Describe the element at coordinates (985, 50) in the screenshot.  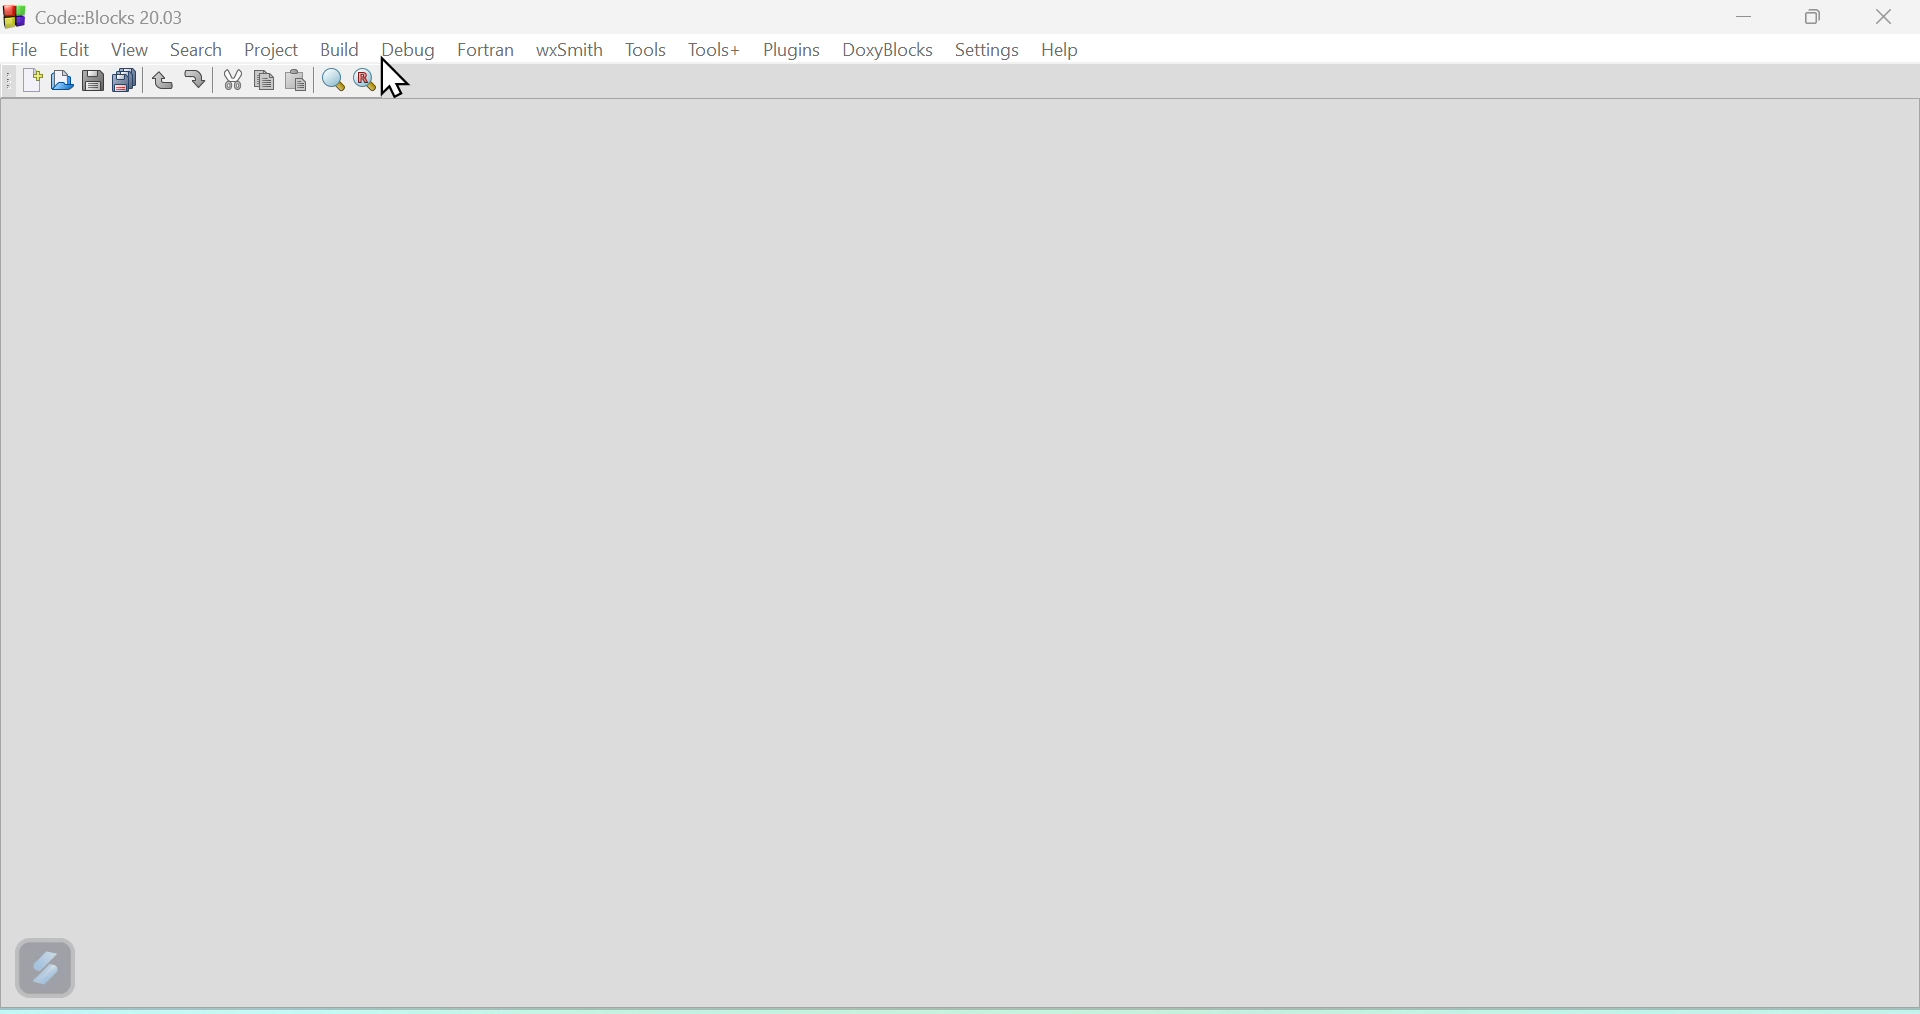
I see `settings` at that location.